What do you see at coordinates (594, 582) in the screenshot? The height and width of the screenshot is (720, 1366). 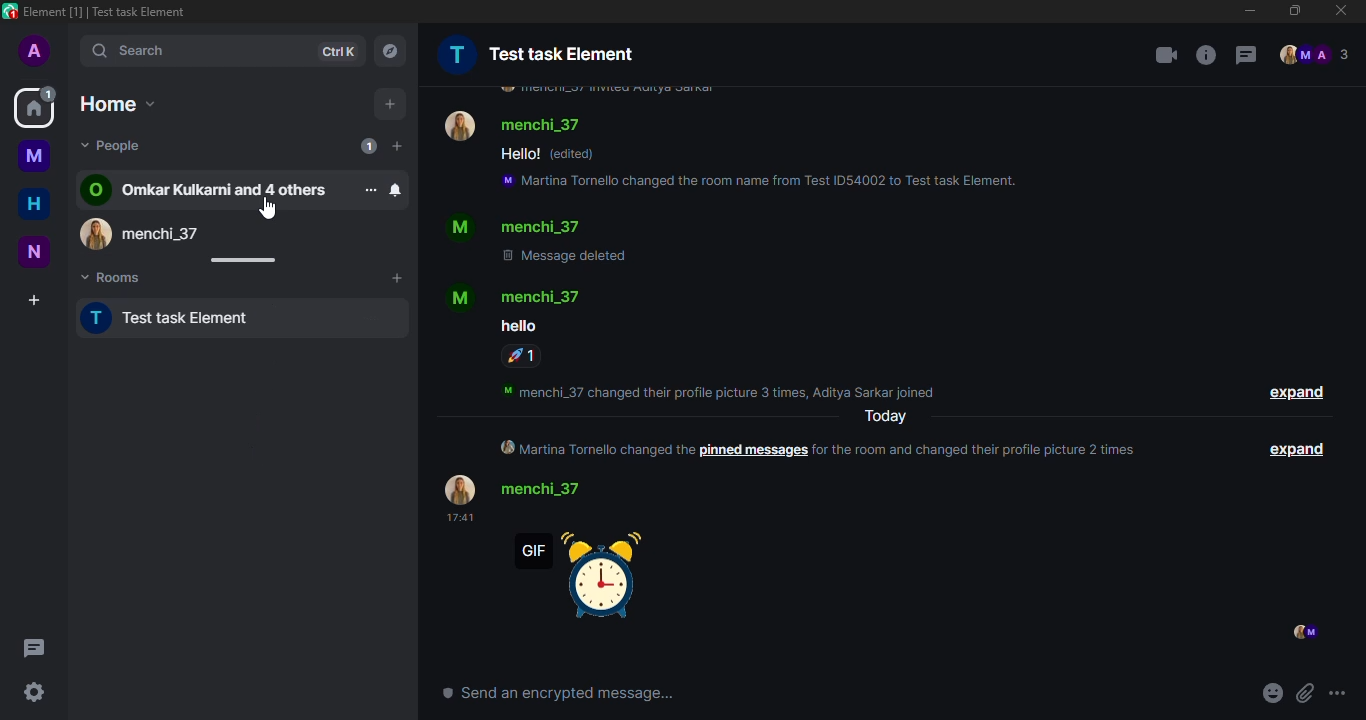 I see `gif` at bounding box center [594, 582].